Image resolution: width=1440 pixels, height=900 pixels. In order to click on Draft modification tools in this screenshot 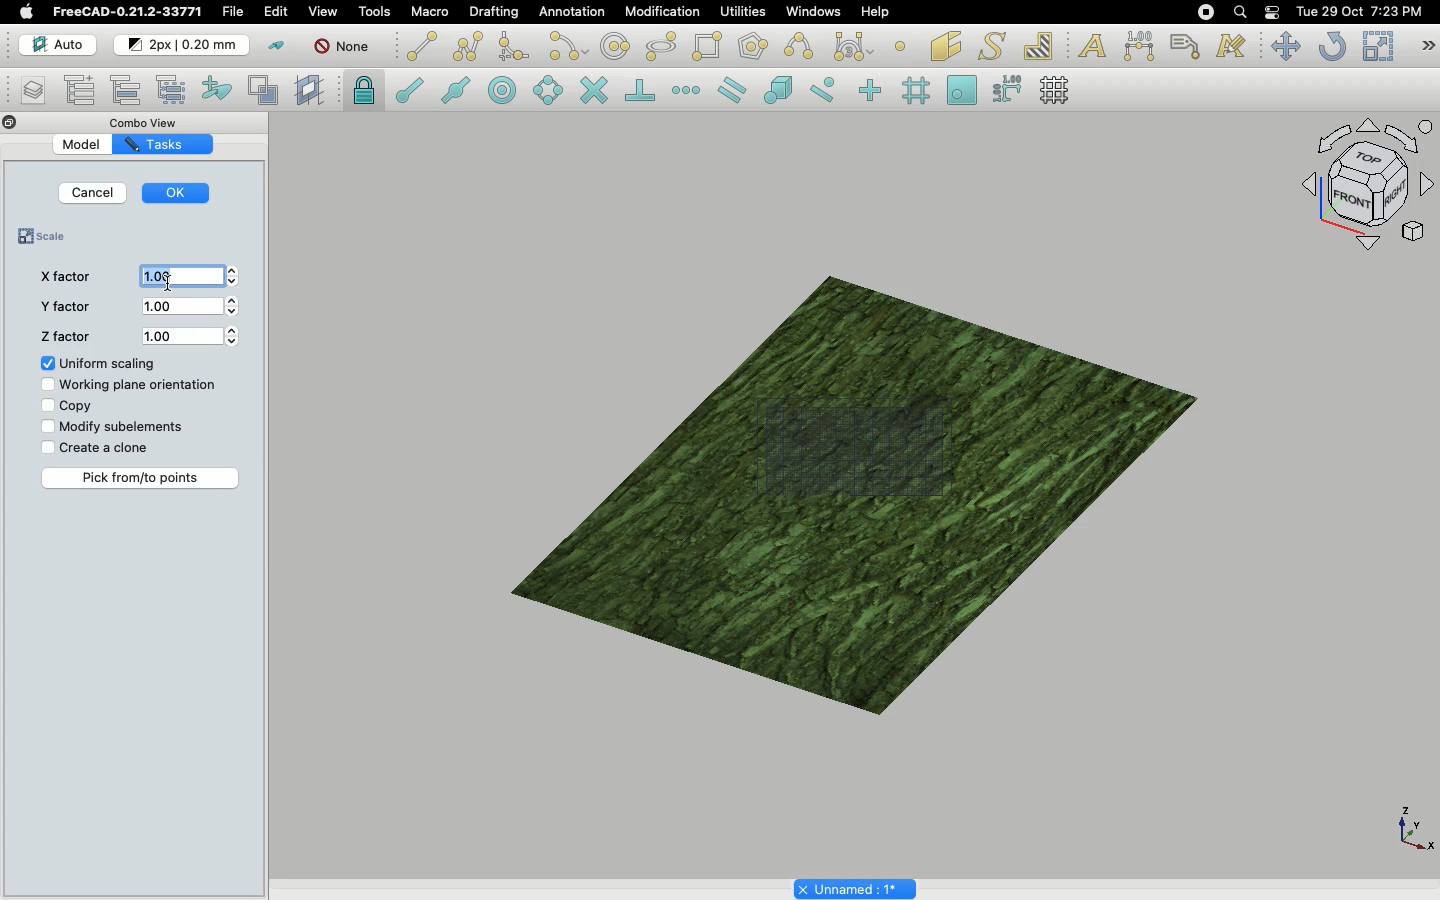, I will do `click(1428, 46)`.